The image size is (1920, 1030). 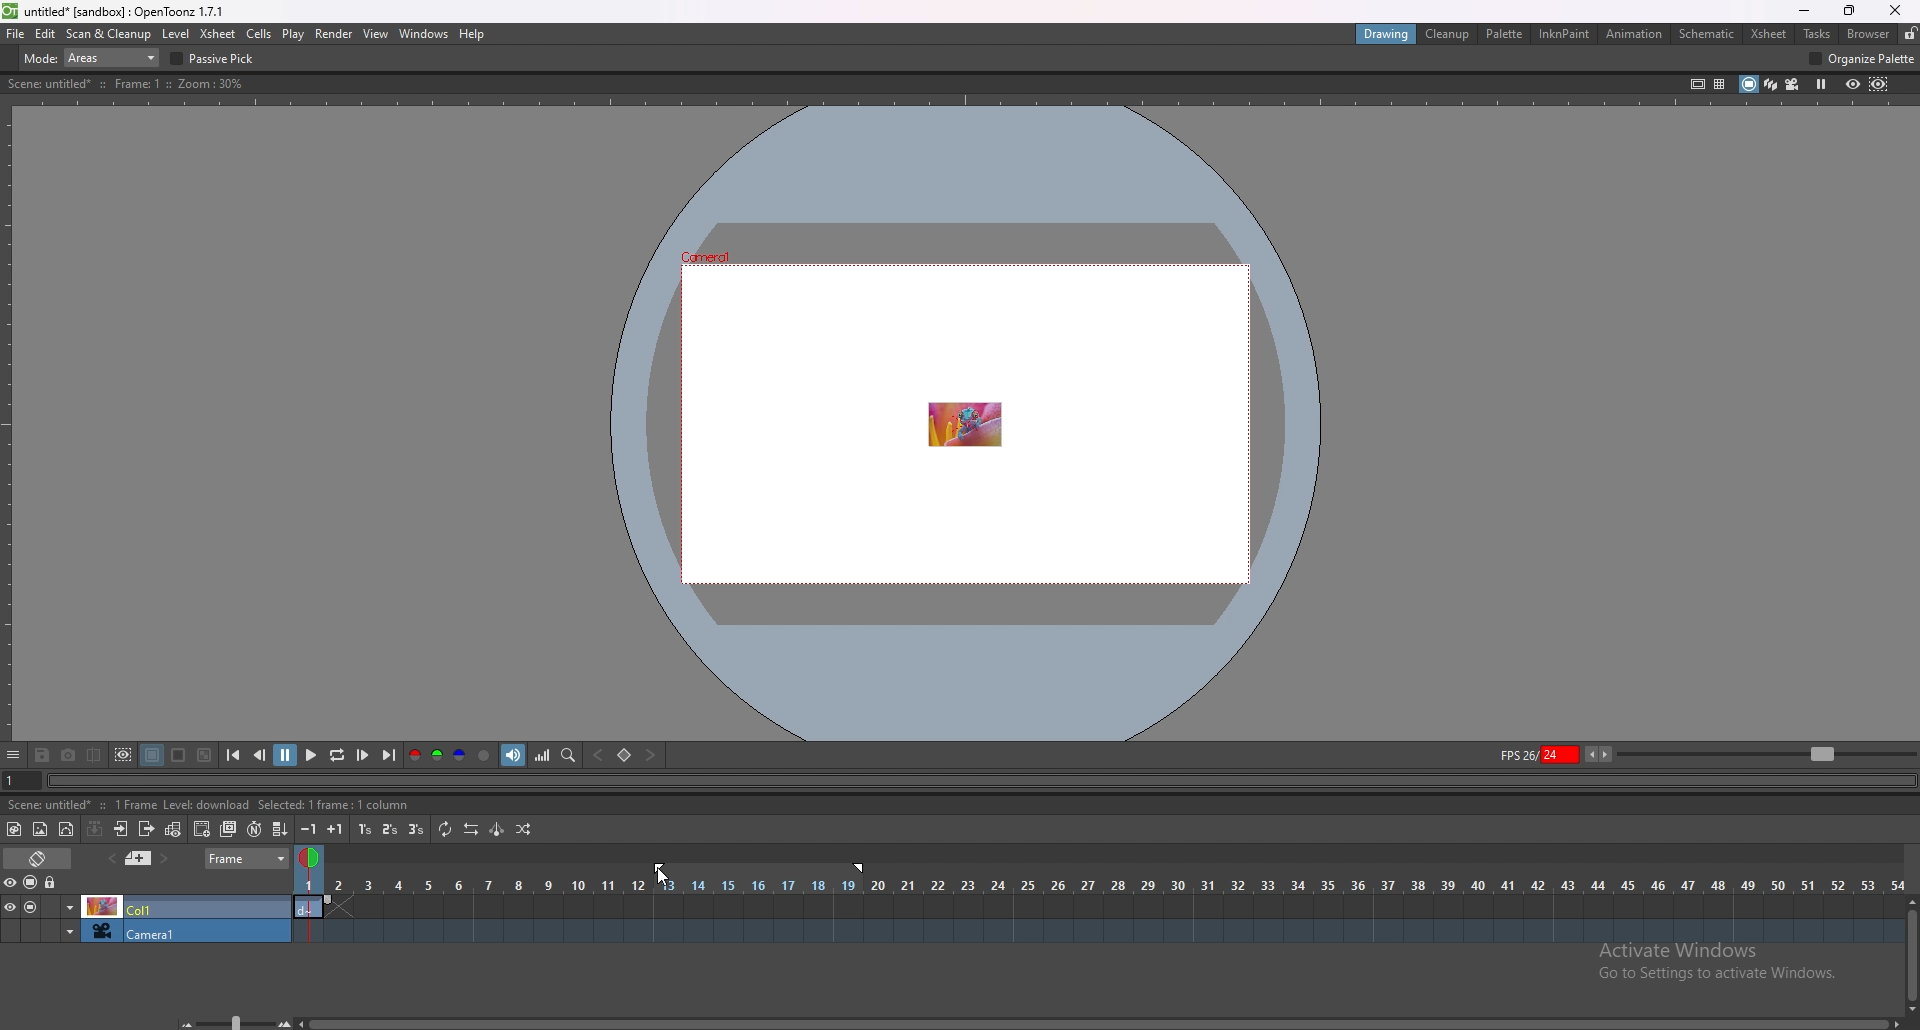 What do you see at coordinates (1769, 35) in the screenshot?
I see `xsheet` at bounding box center [1769, 35].